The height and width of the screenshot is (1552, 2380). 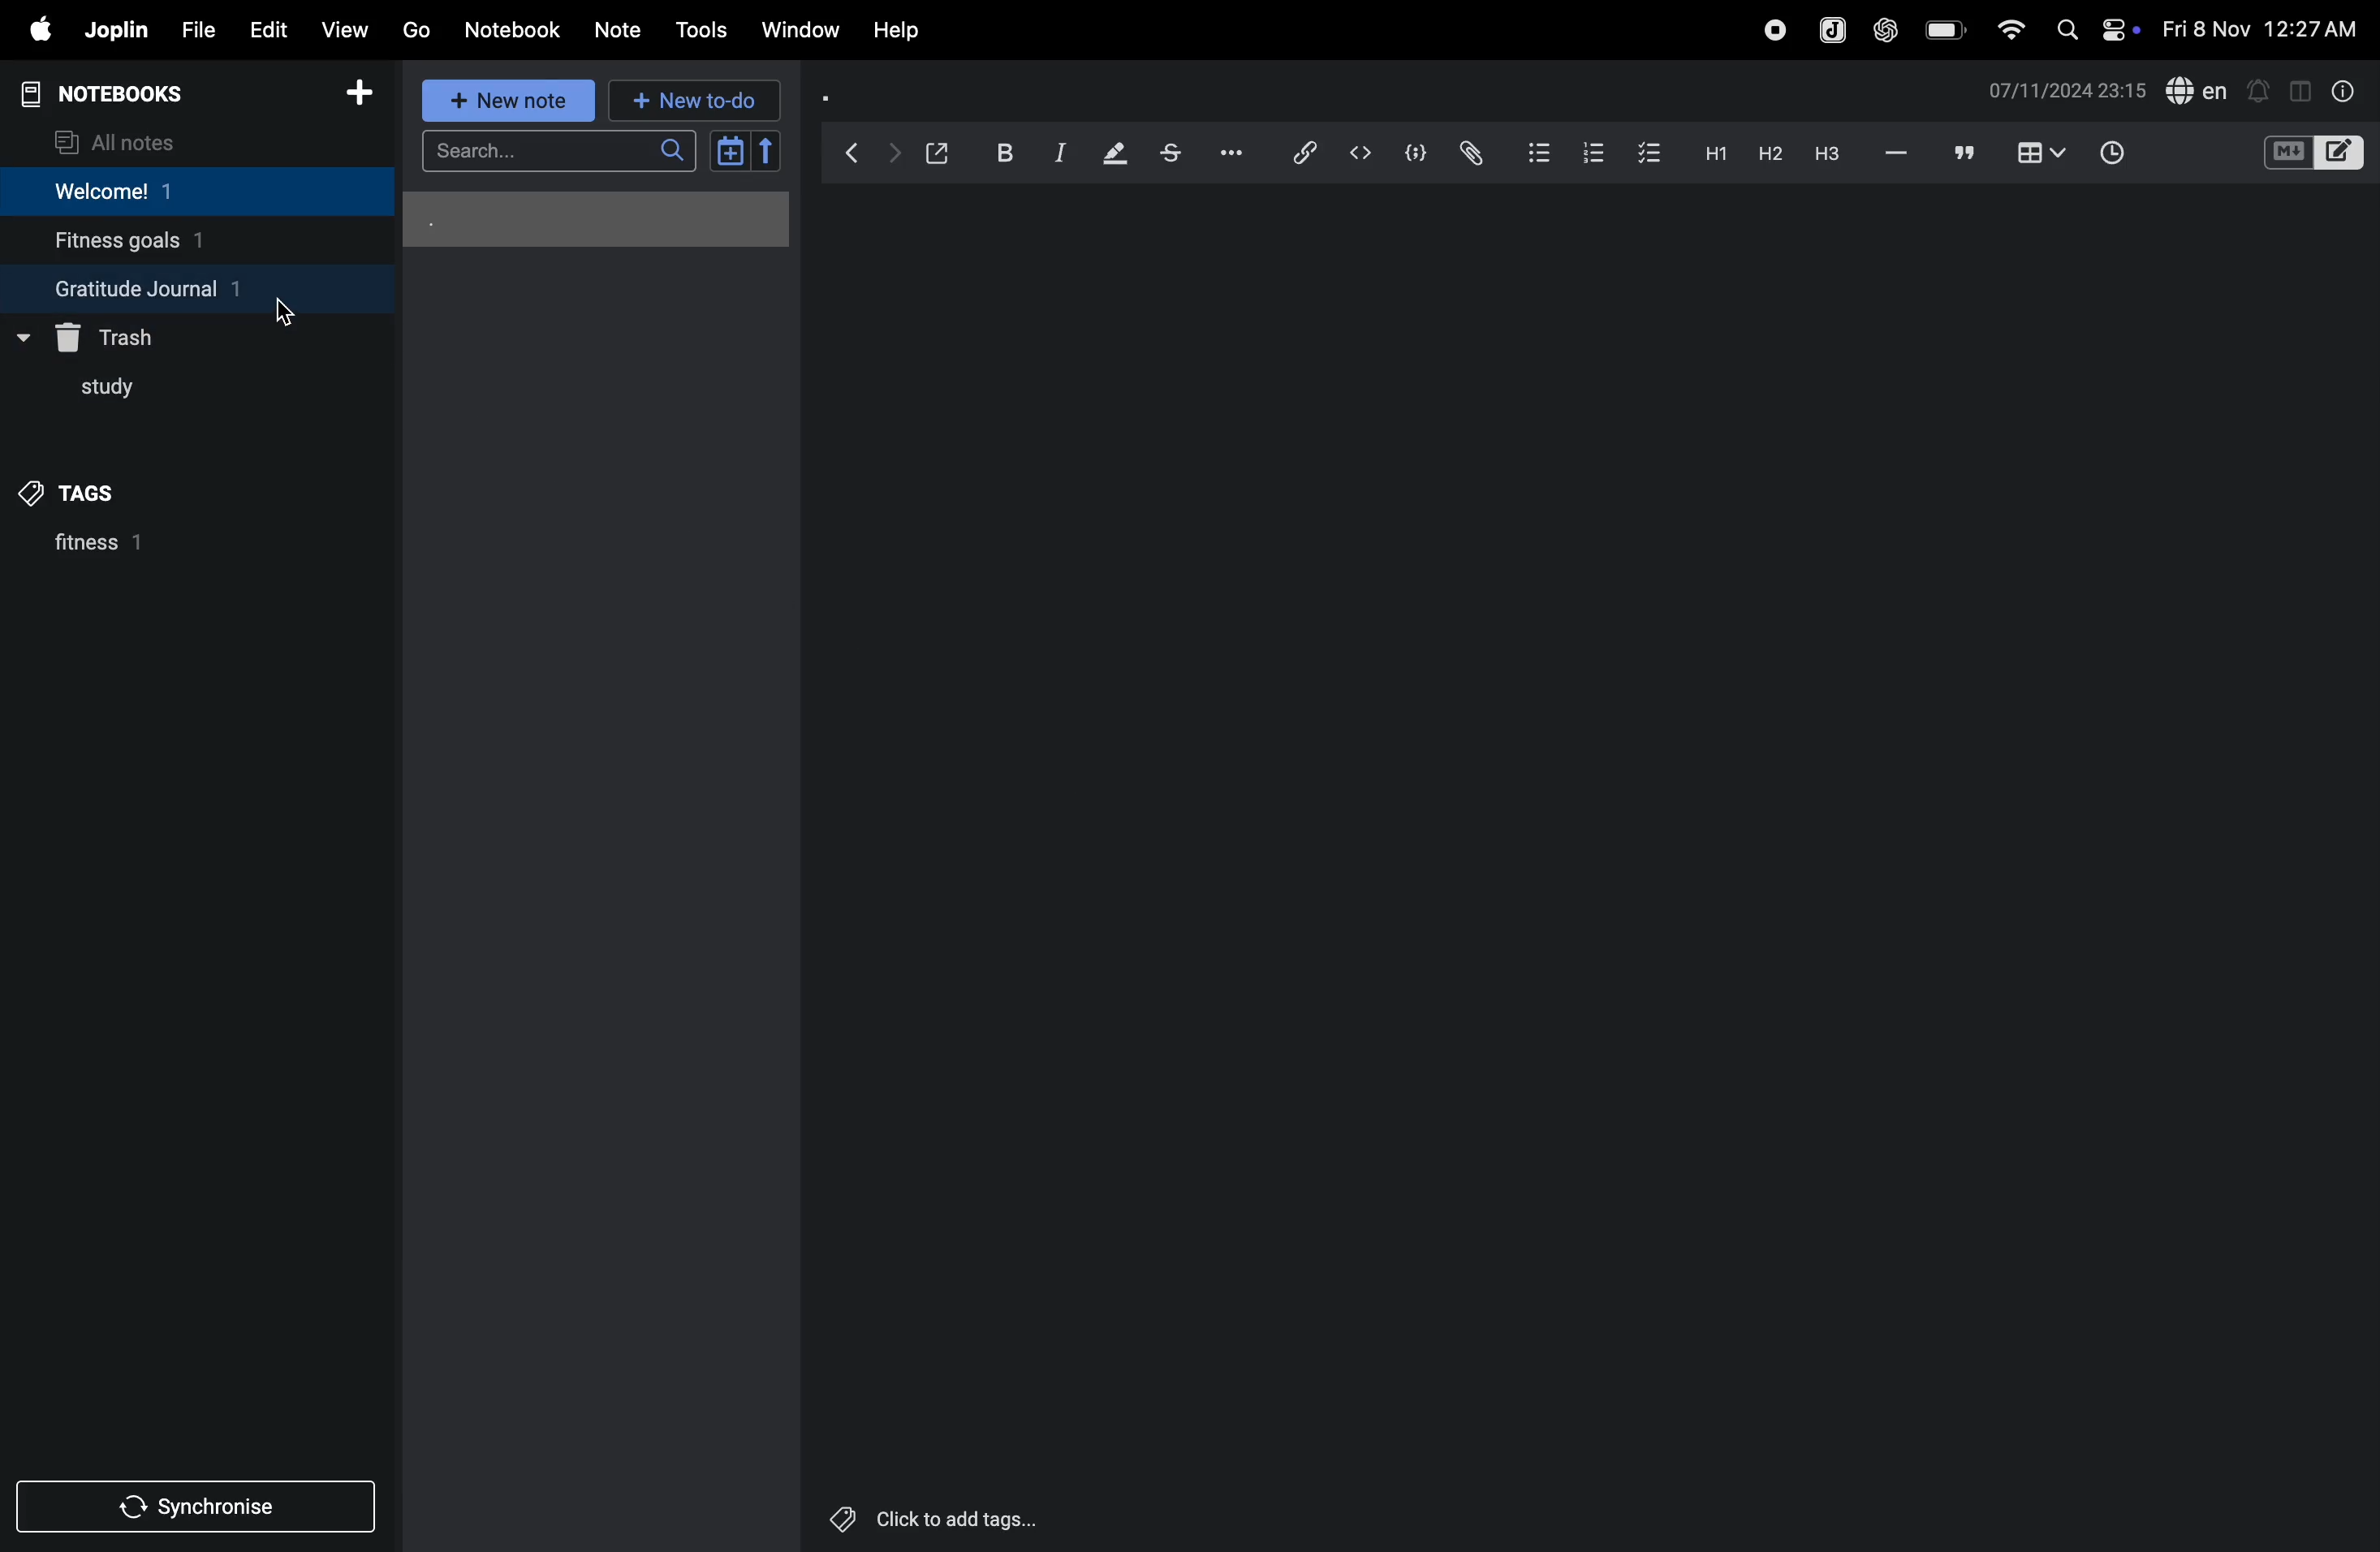 What do you see at coordinates (106, 389) in the screenshot?
I see `study` at bounding box center [106, 389].